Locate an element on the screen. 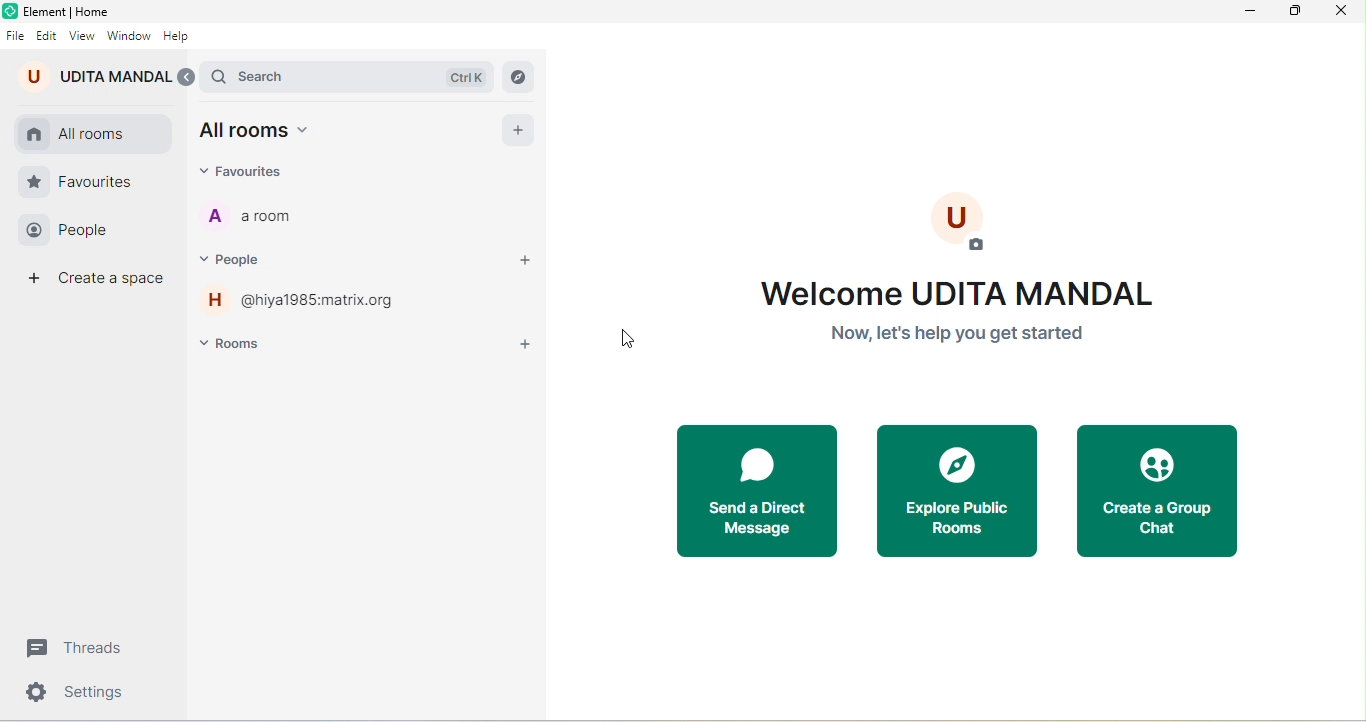 This screenshot has width=1366, height=722. all rooms is located at coordinates (263, 132).